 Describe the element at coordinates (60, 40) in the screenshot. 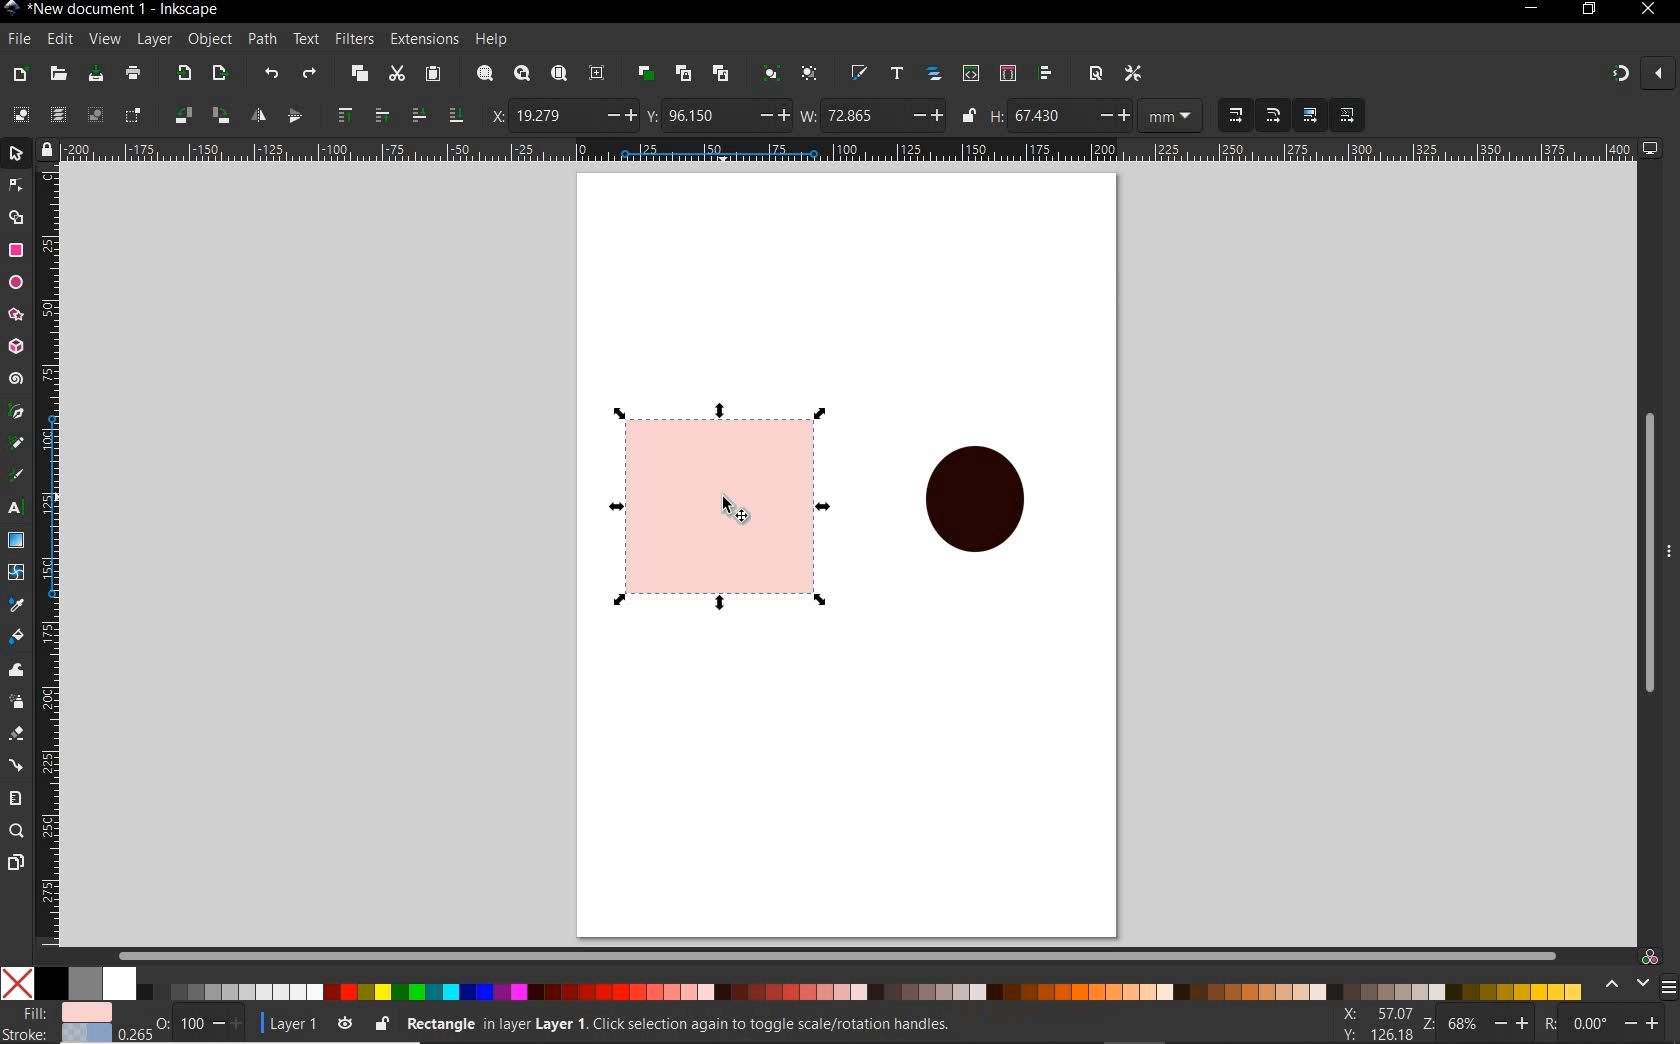

I see `edit` at that location.